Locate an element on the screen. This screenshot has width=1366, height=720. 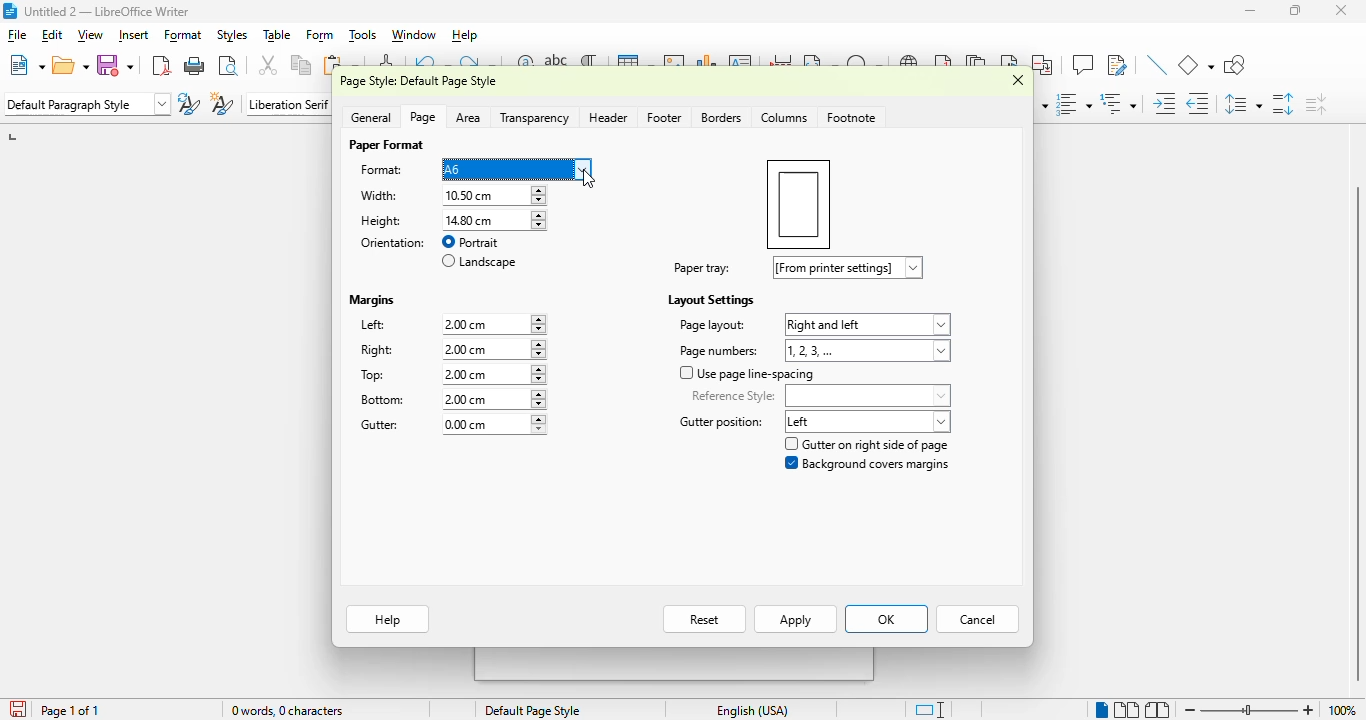
word and character count is located at coordinates (288, 710).